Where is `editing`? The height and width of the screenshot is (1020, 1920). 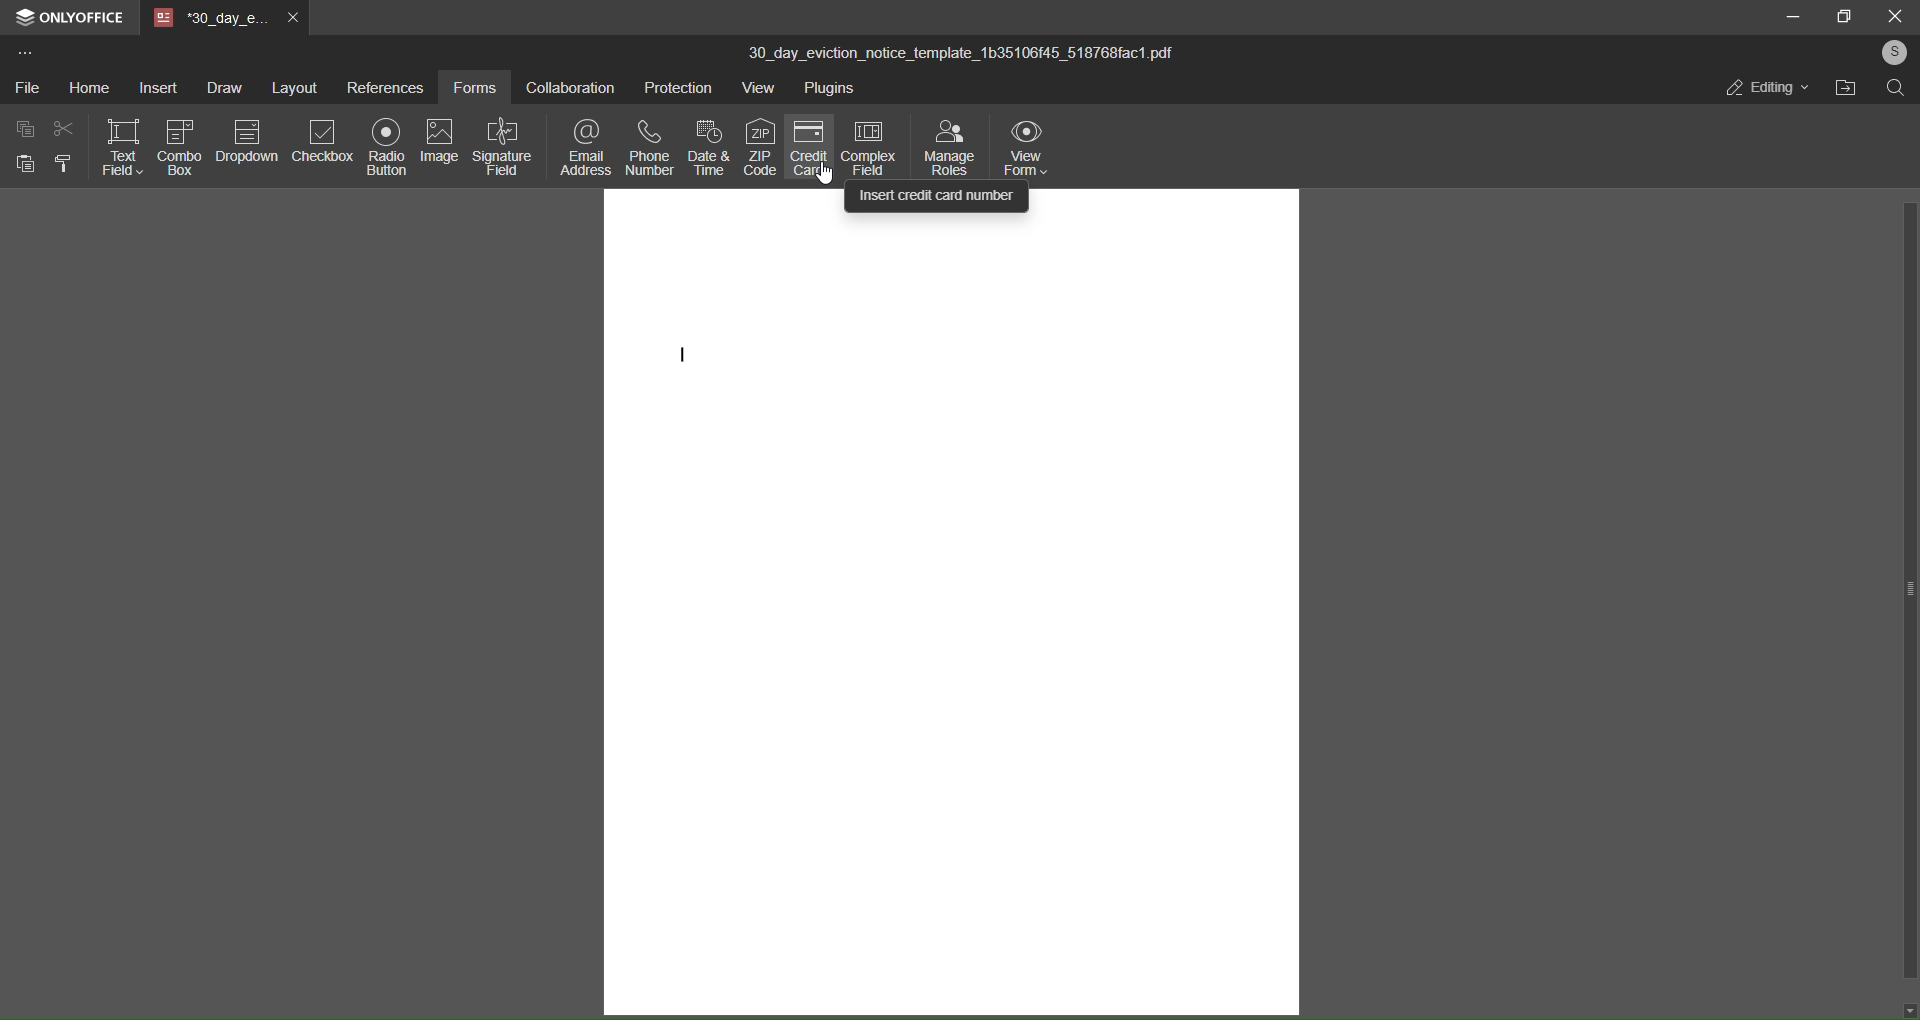
editing is located at coordinates (1763, 87).